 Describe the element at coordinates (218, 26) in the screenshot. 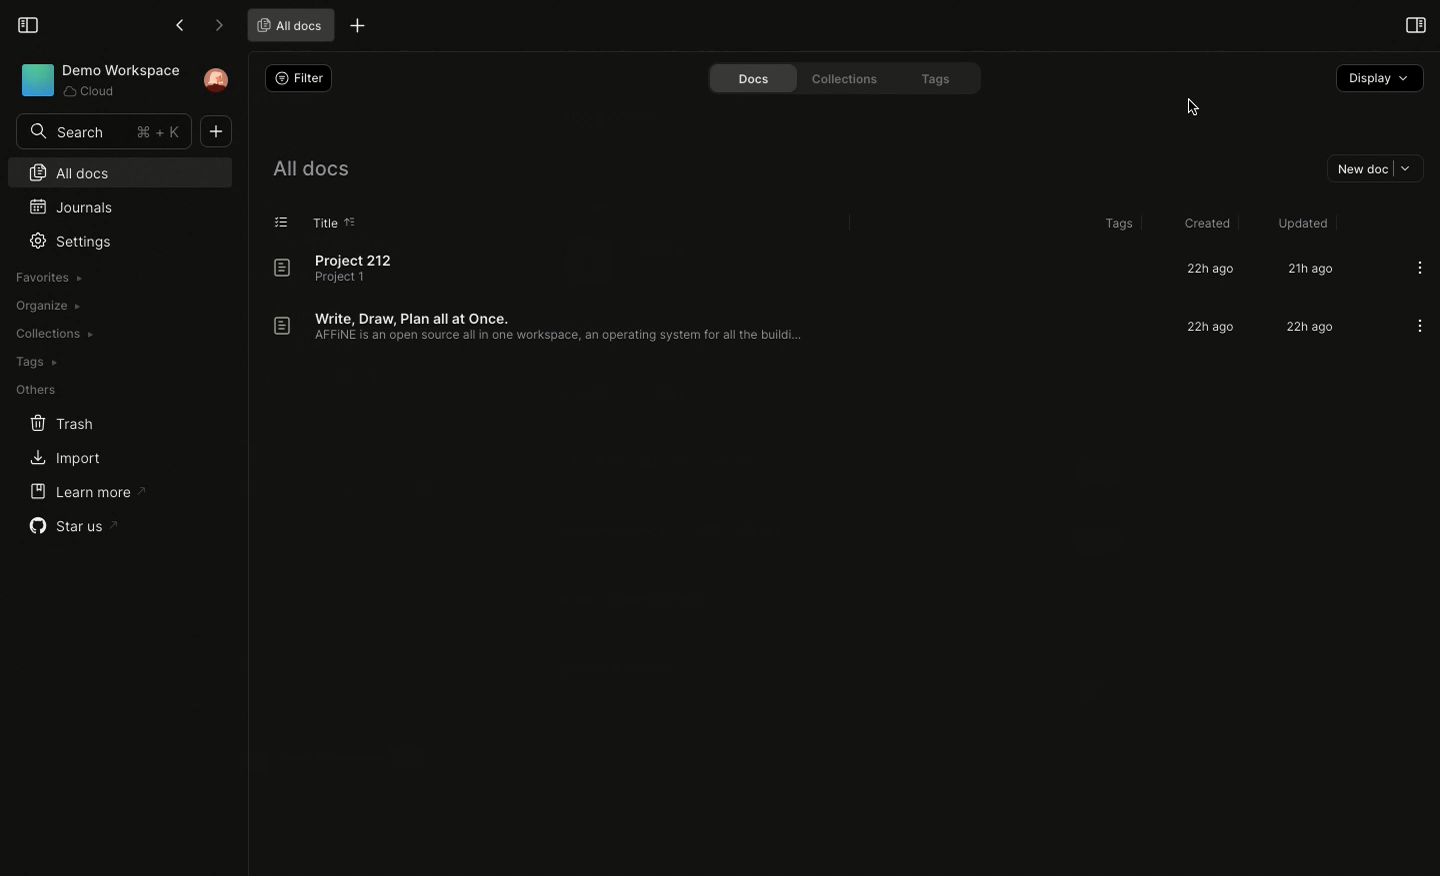

I see `Forward` at that location.